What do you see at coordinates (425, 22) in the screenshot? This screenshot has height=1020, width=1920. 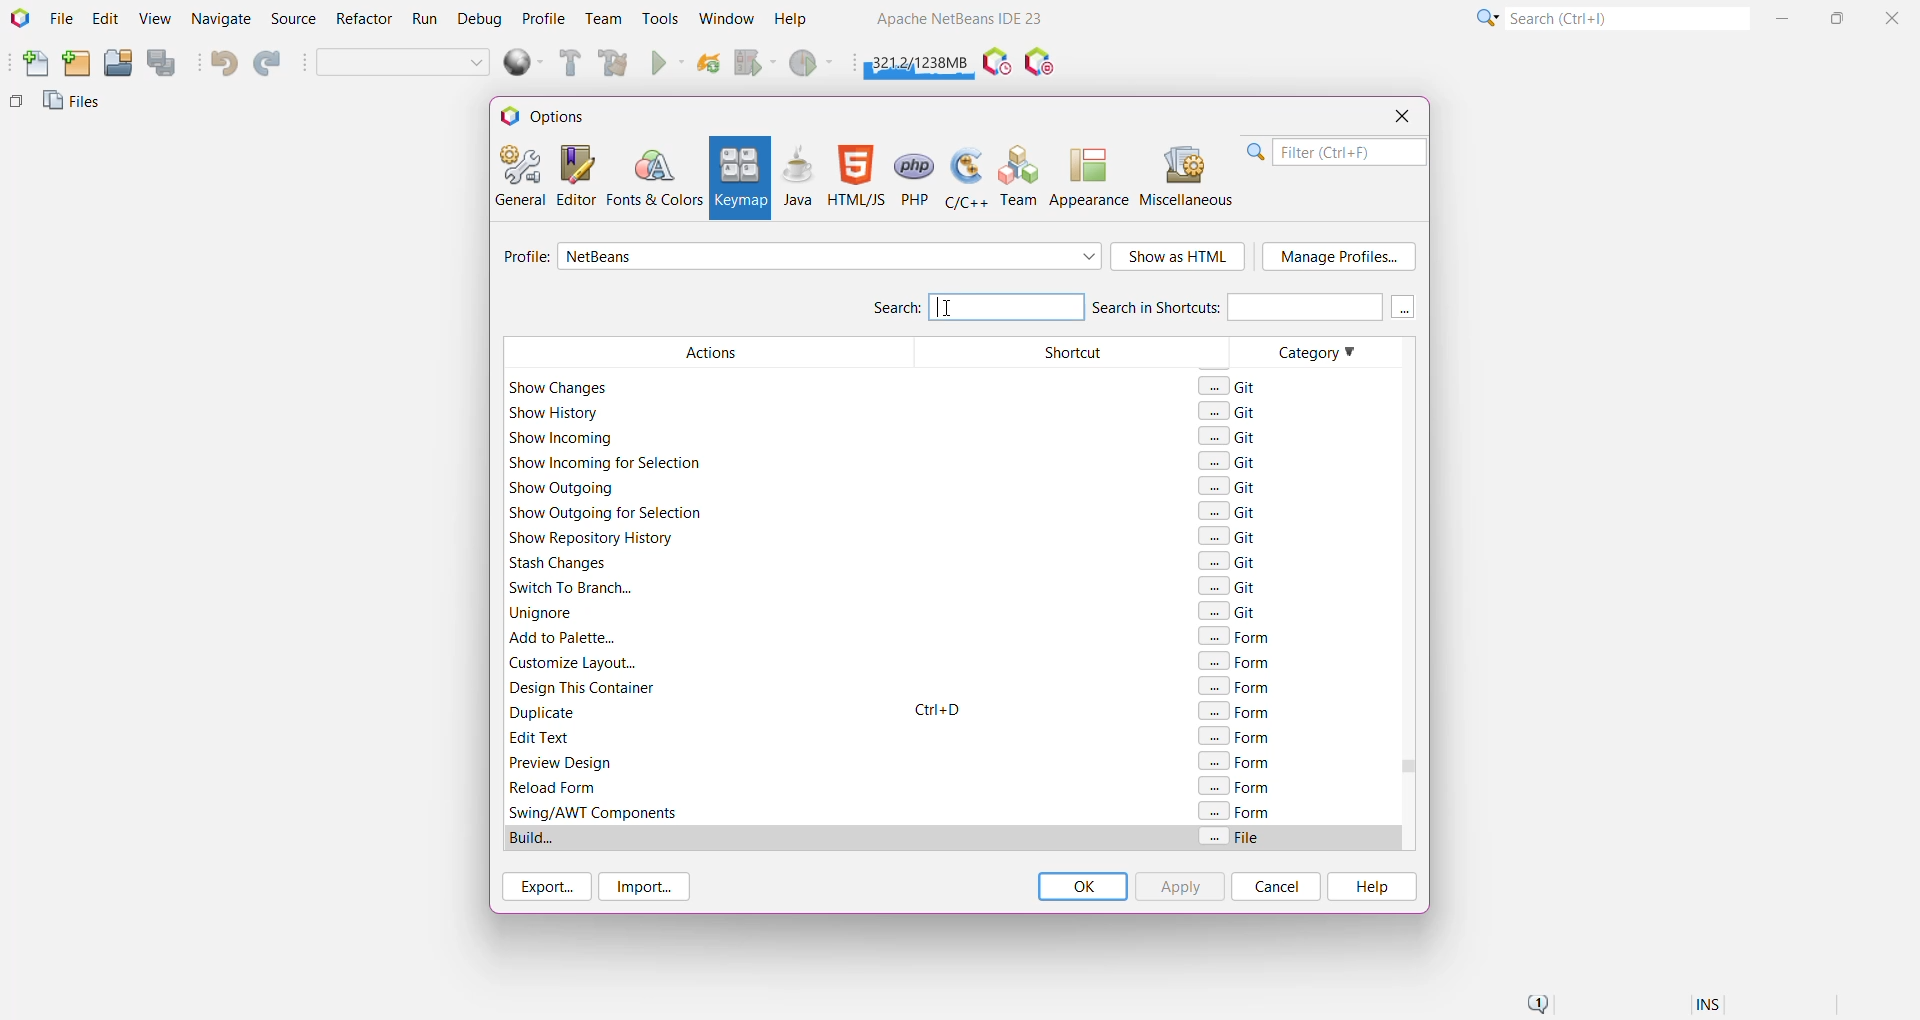 I see `Run` at bounding box center [425, 22].